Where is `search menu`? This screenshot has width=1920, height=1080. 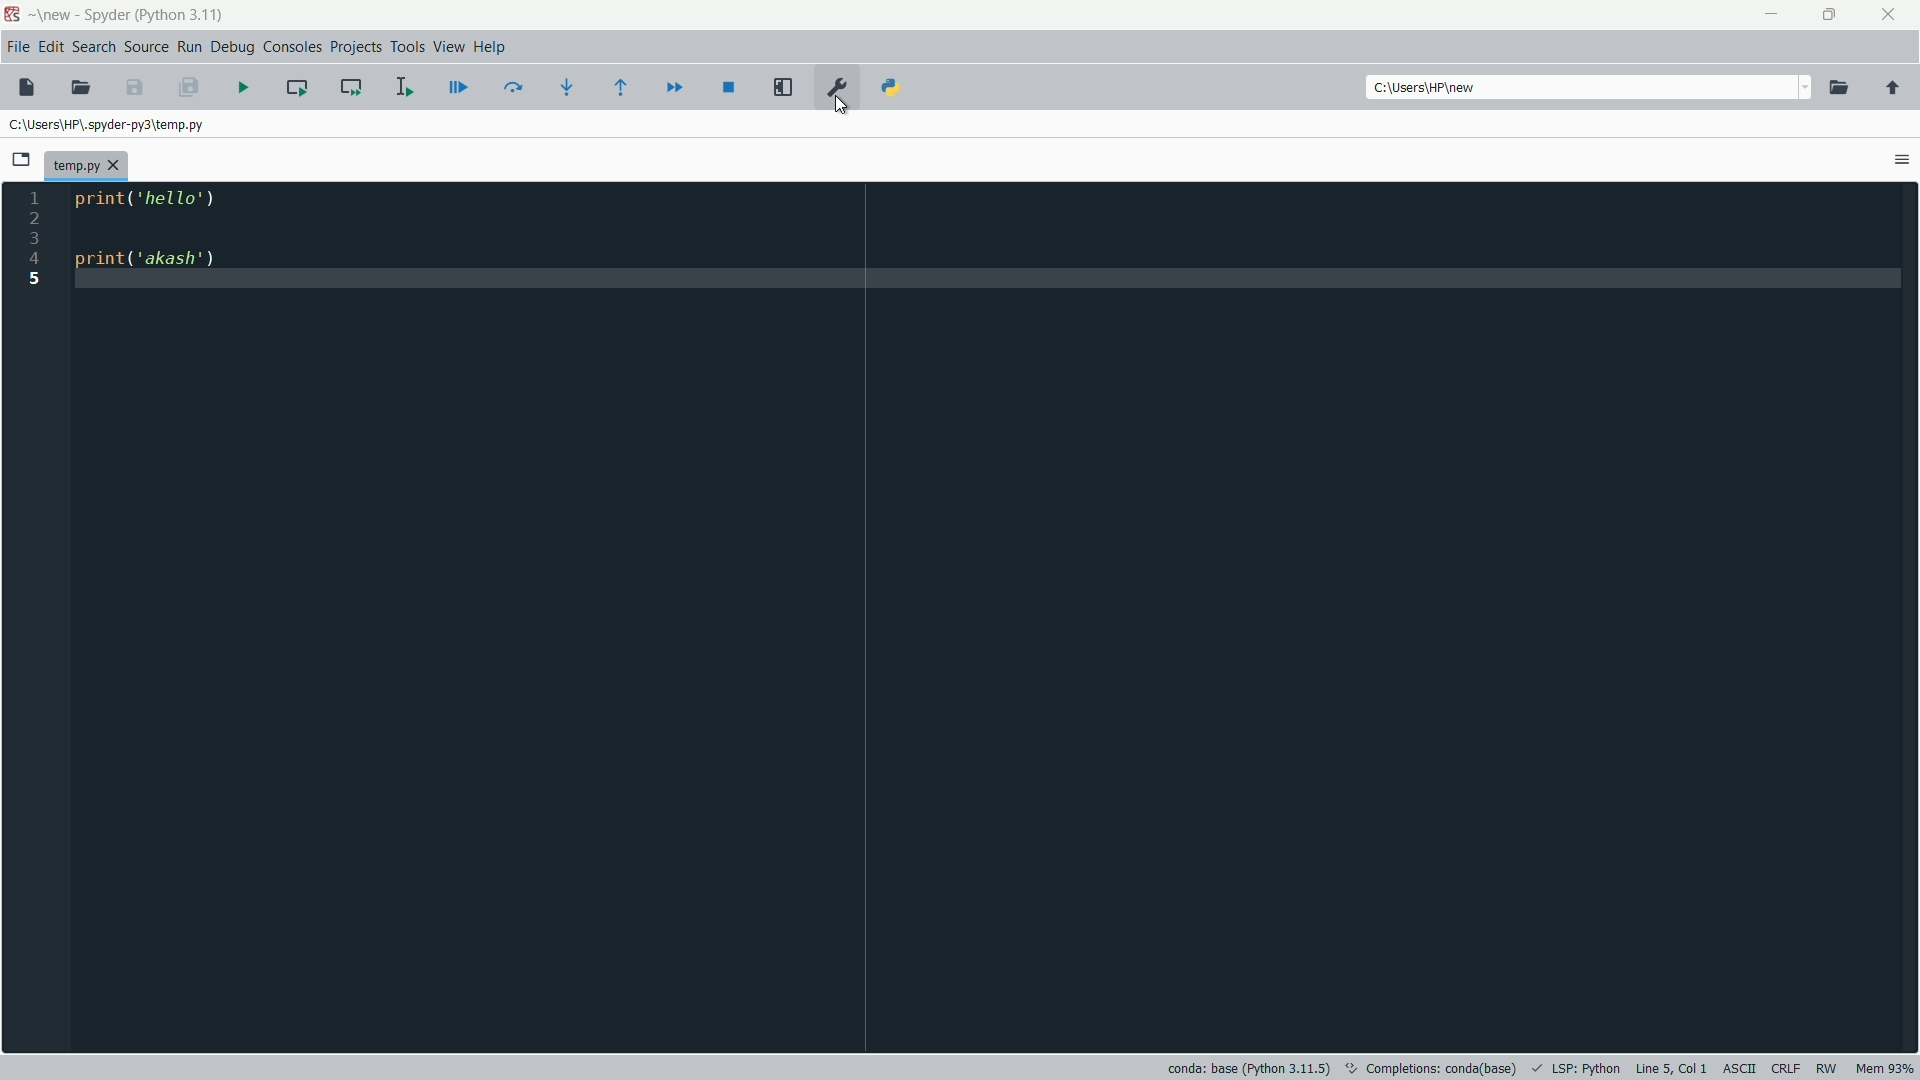 search menu is located at coordinates (94, 46).